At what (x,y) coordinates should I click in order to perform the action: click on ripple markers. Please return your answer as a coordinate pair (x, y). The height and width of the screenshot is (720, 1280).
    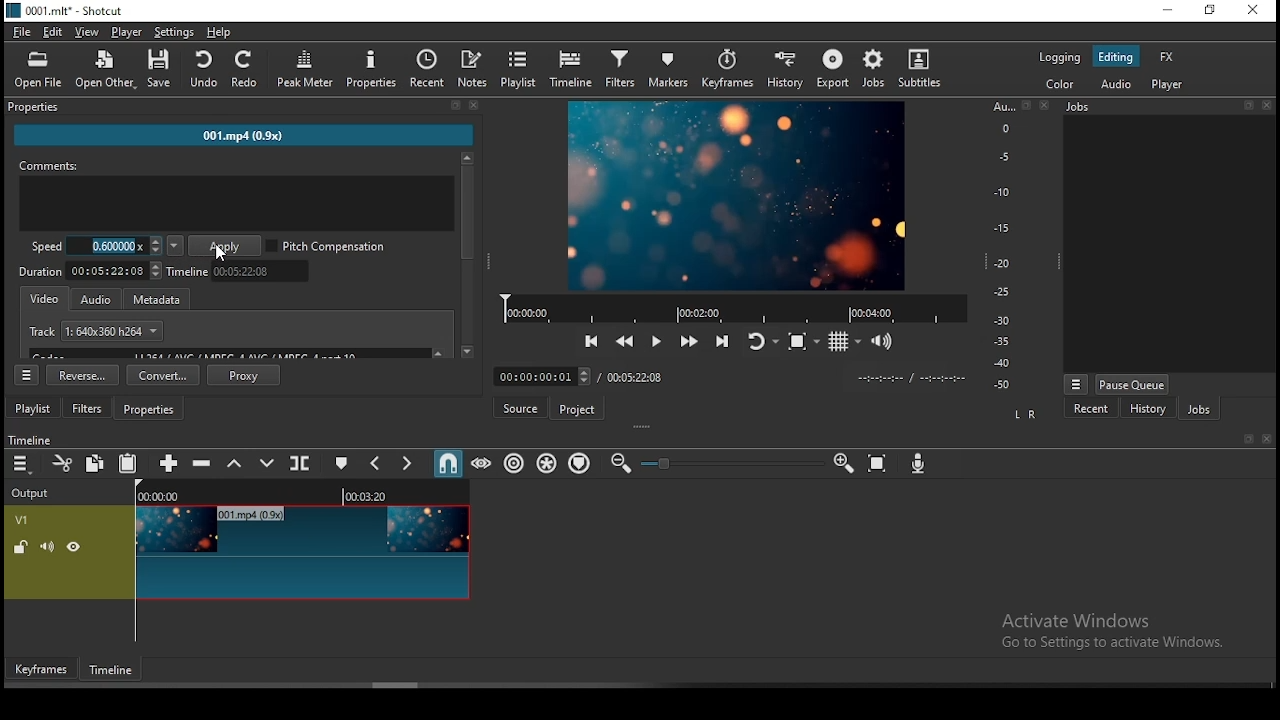
    Looking at the image, I should click on (580, 462).